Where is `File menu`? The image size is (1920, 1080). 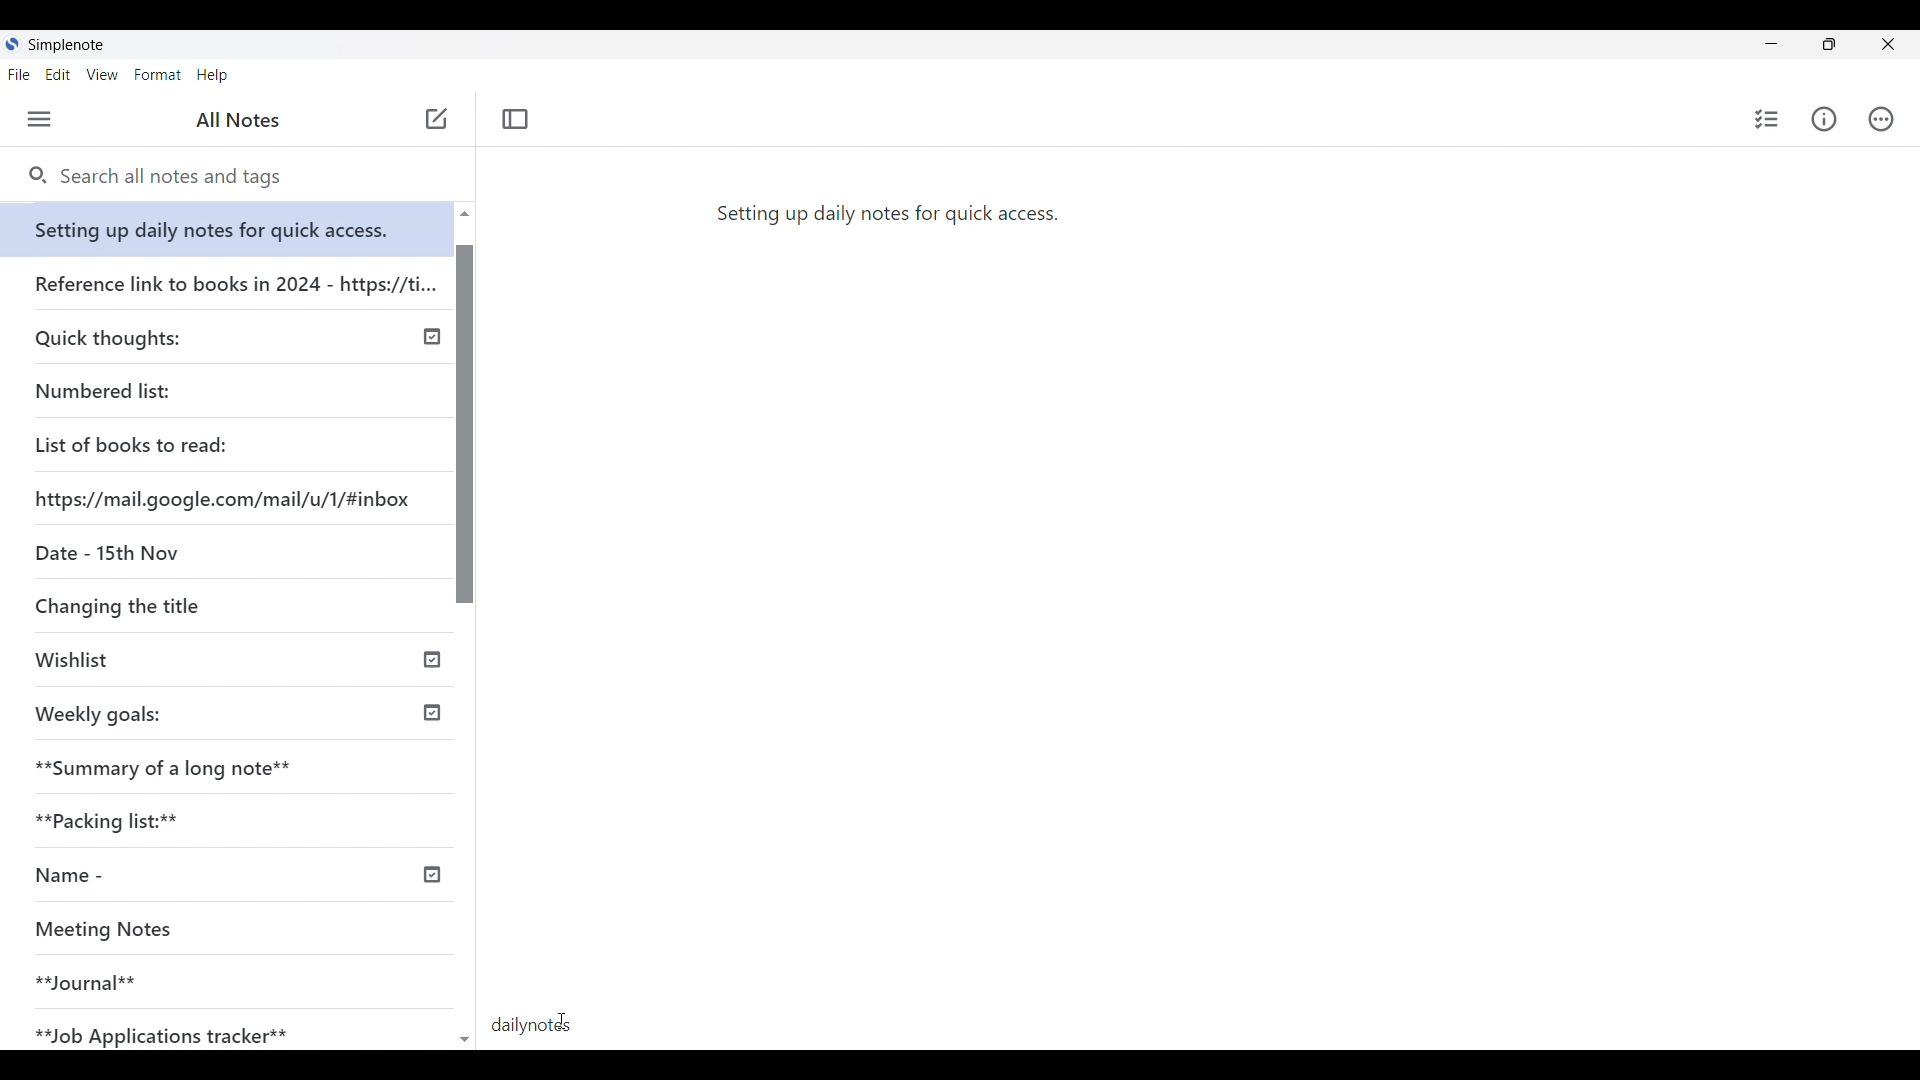 File menu is located at coordinates (19, 75).